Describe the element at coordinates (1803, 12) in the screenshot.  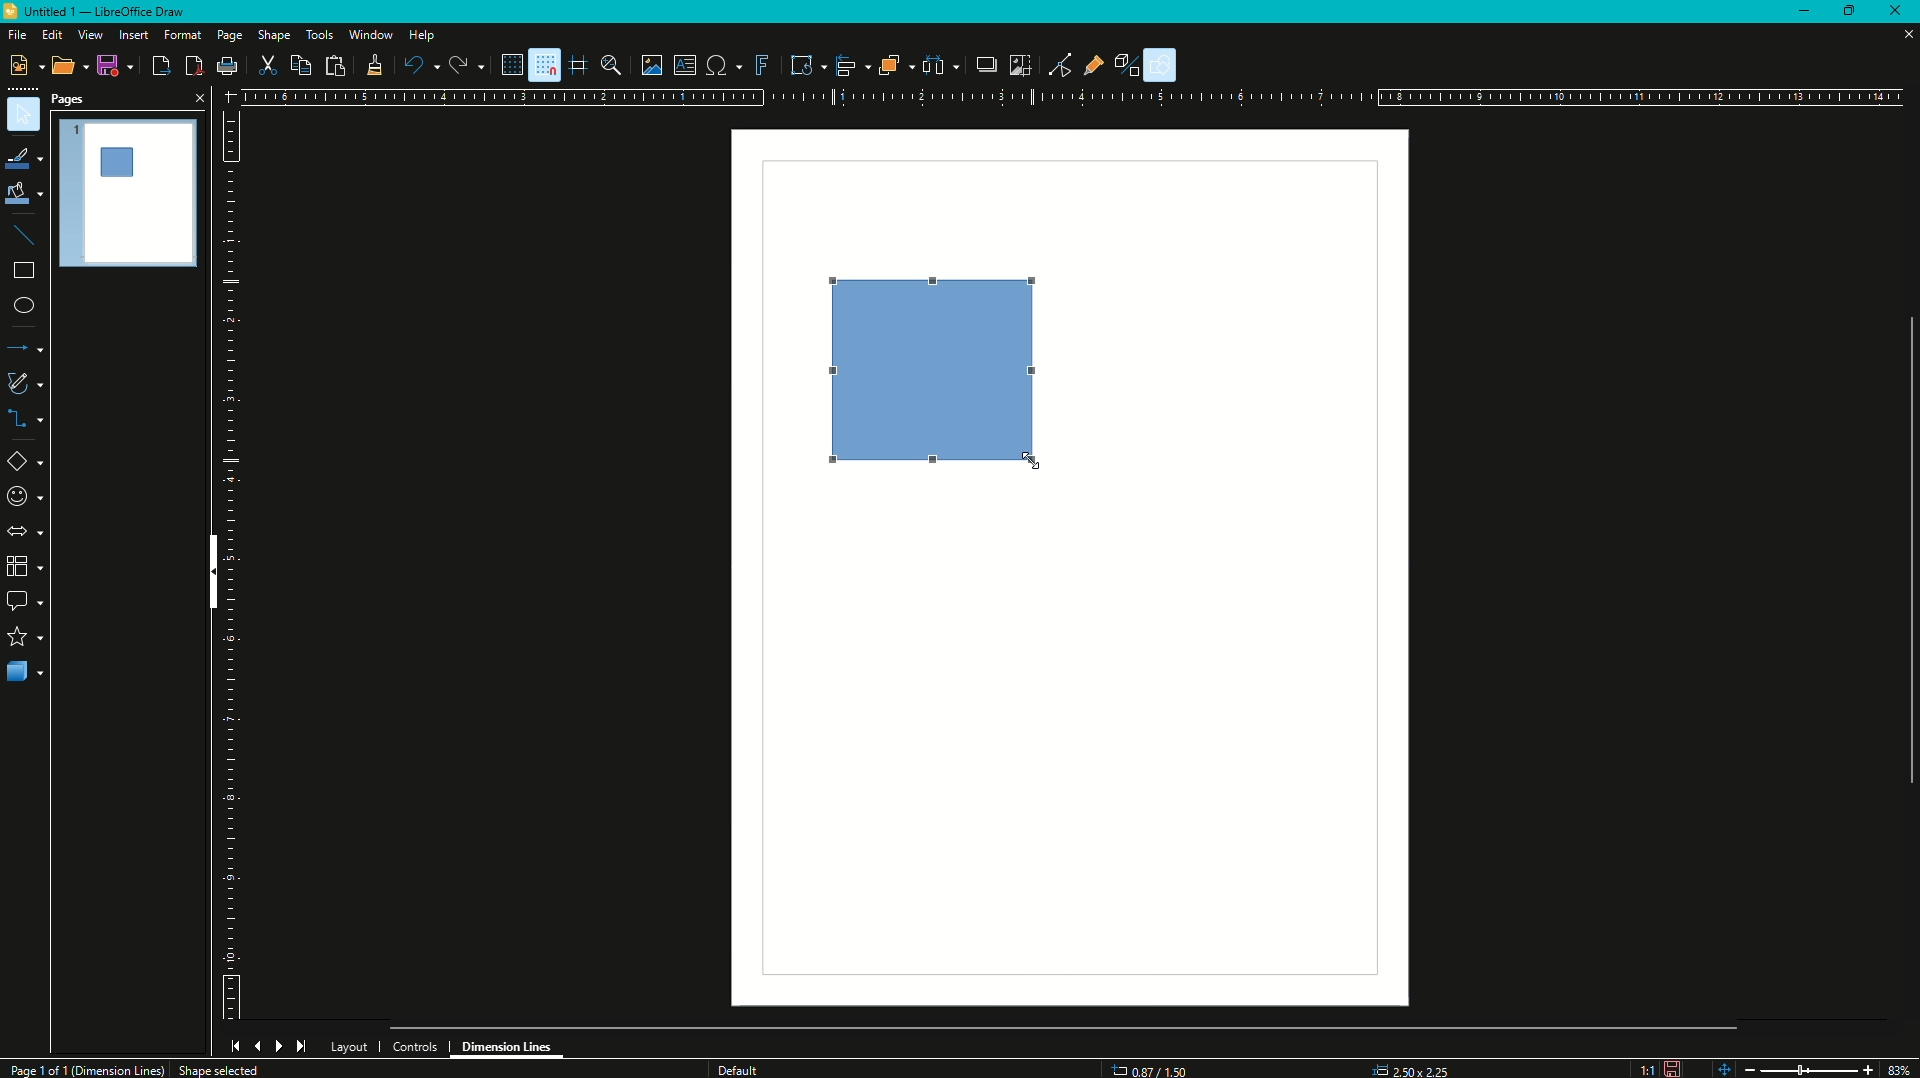
I see `Minimize` at that location.